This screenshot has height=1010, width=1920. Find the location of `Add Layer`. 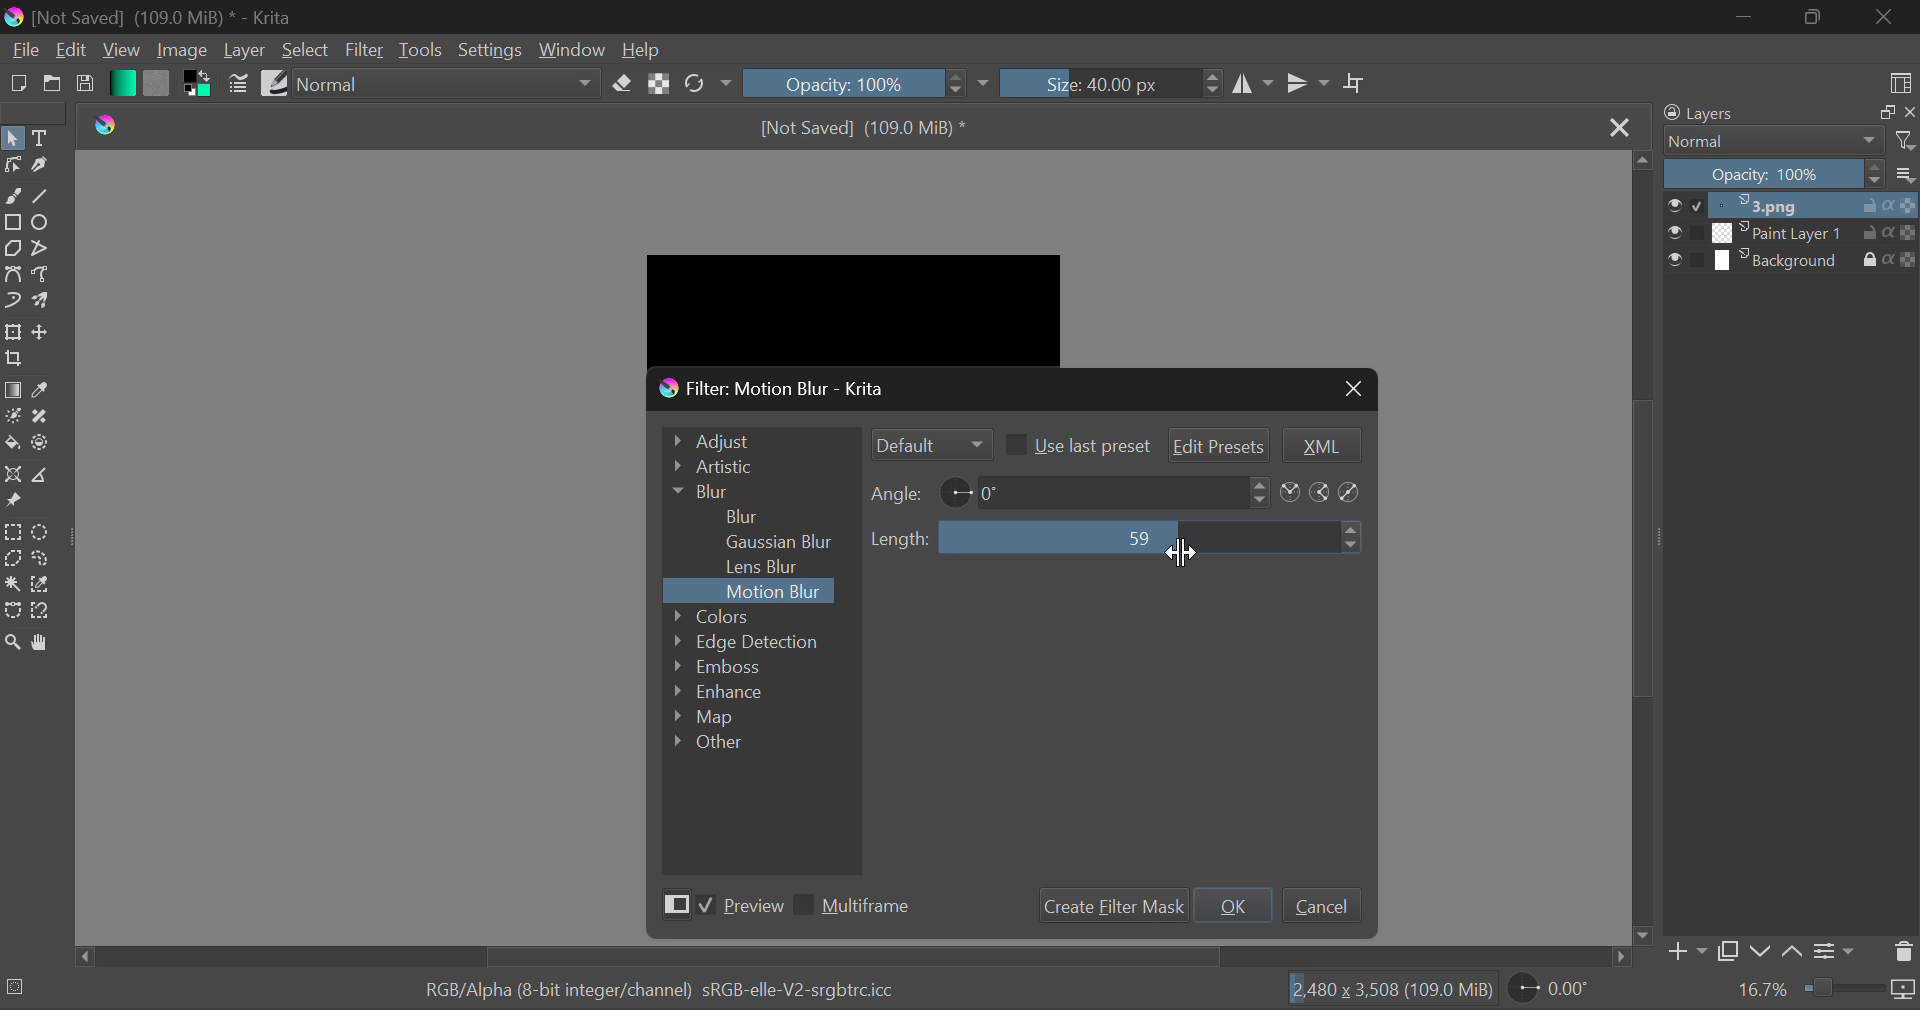

Add Layer is located at coordinates (1686, 952).